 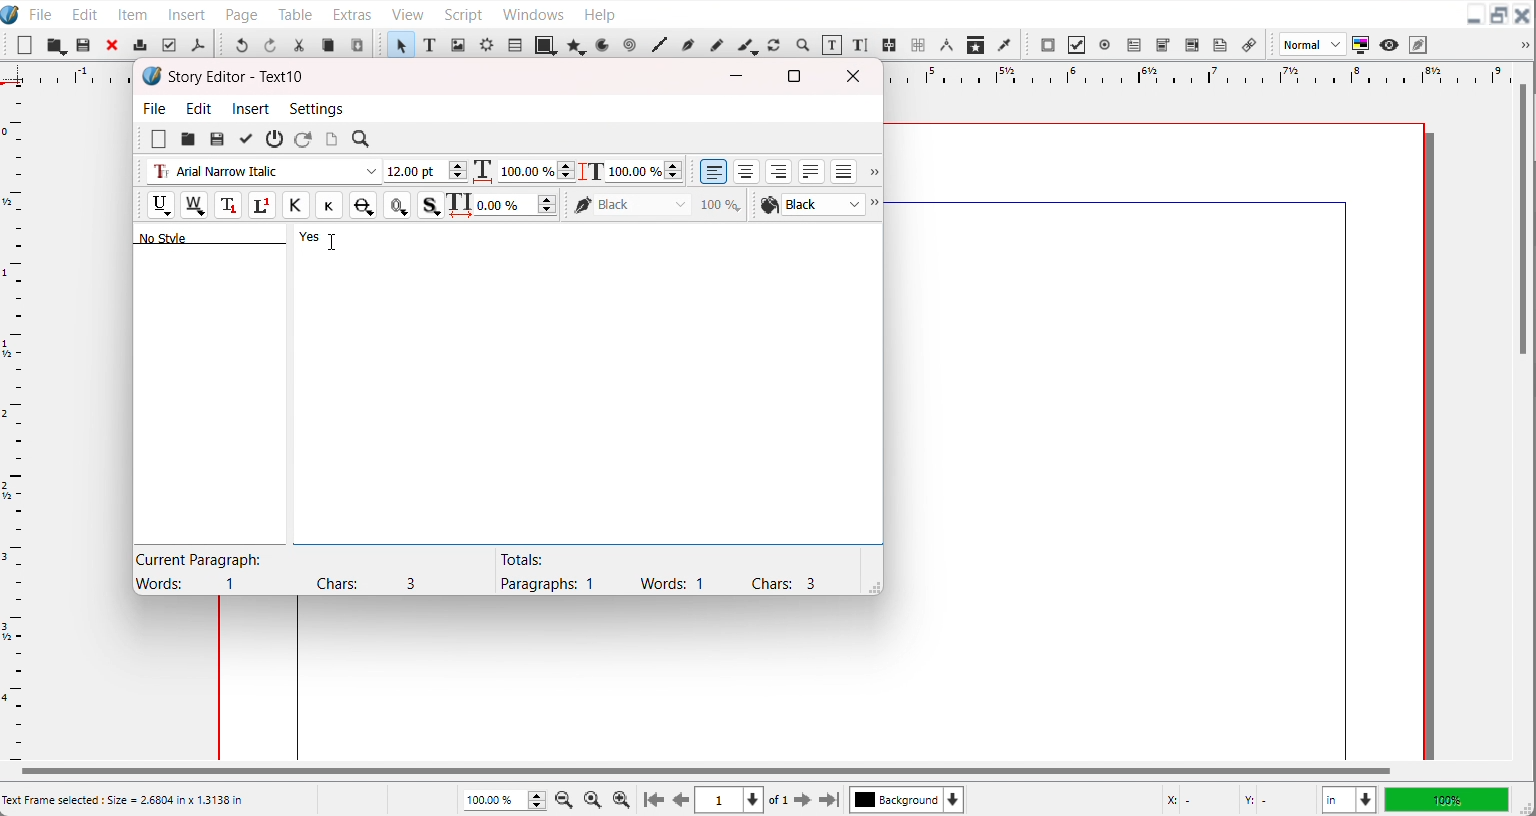 I want to click on New , so click(x=159, y=139).